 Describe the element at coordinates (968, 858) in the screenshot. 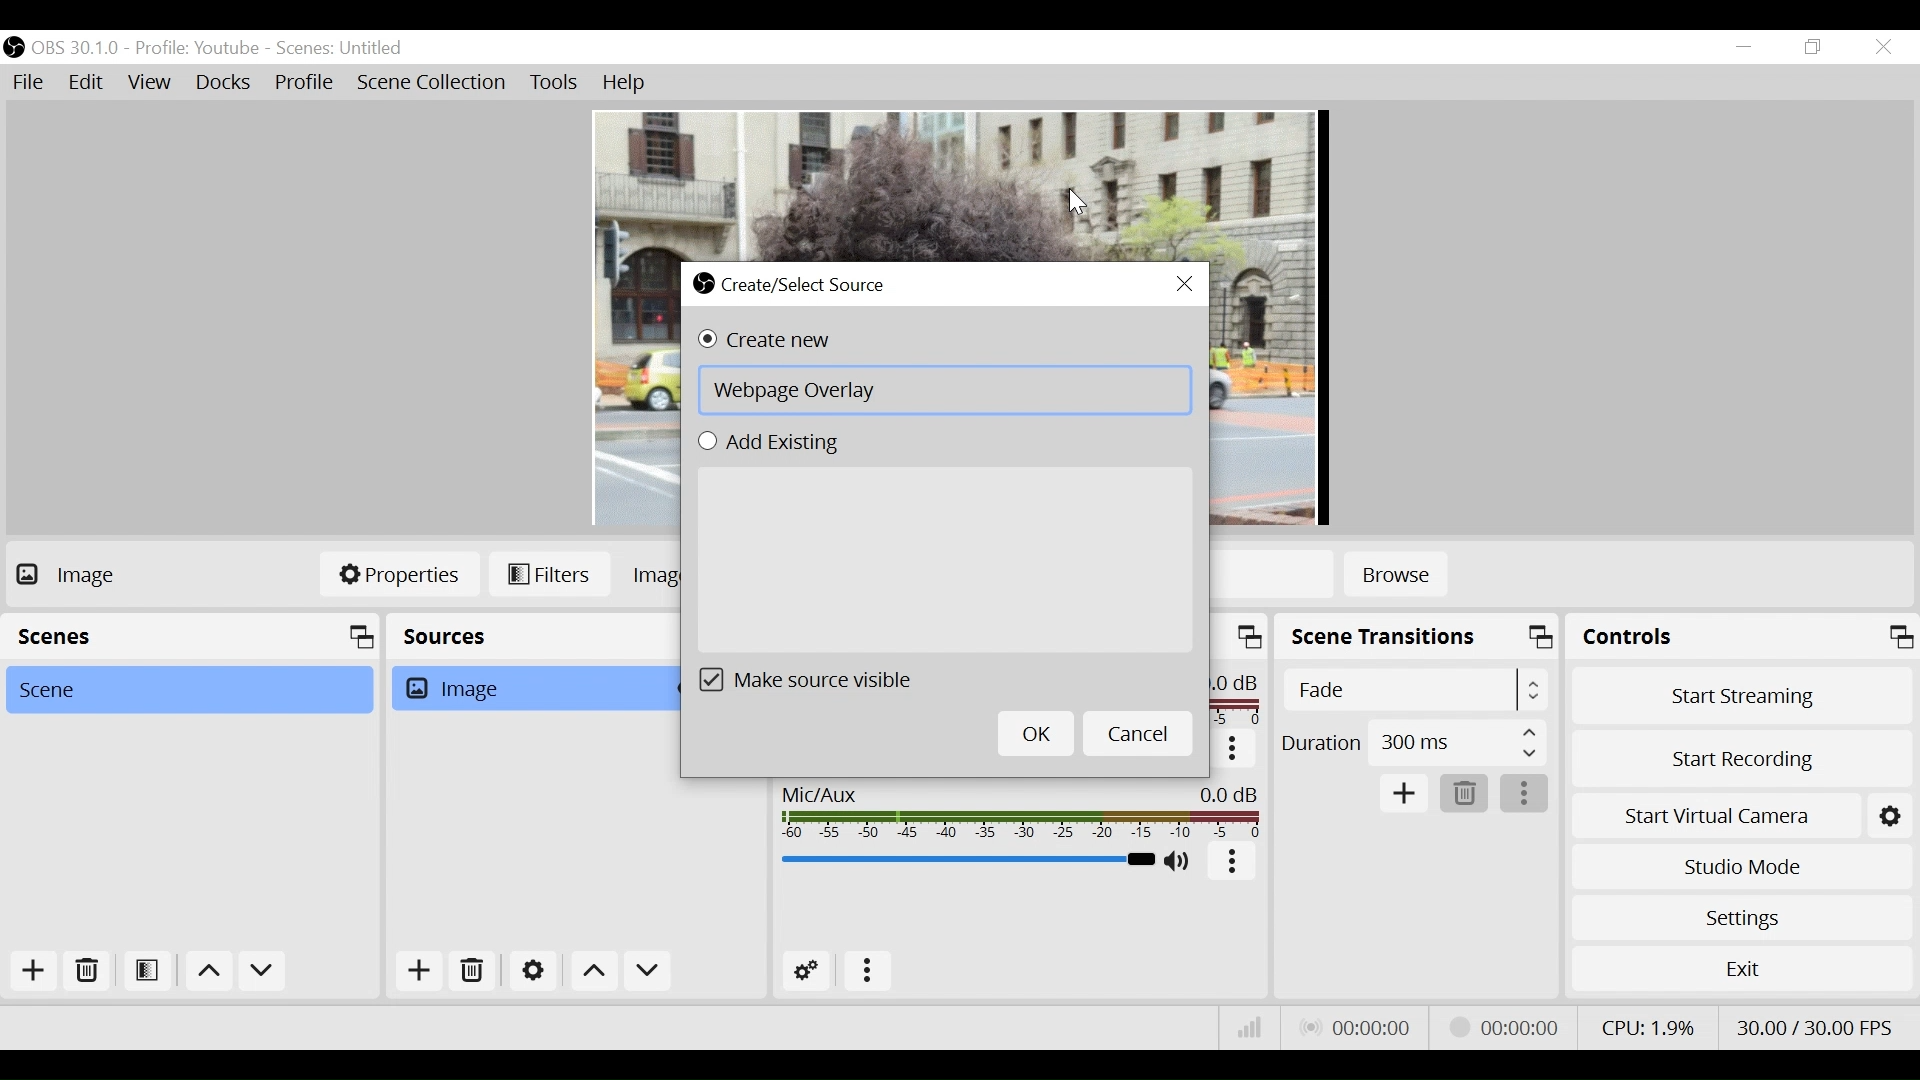

I see `Mic/Aux Slider` at that location.